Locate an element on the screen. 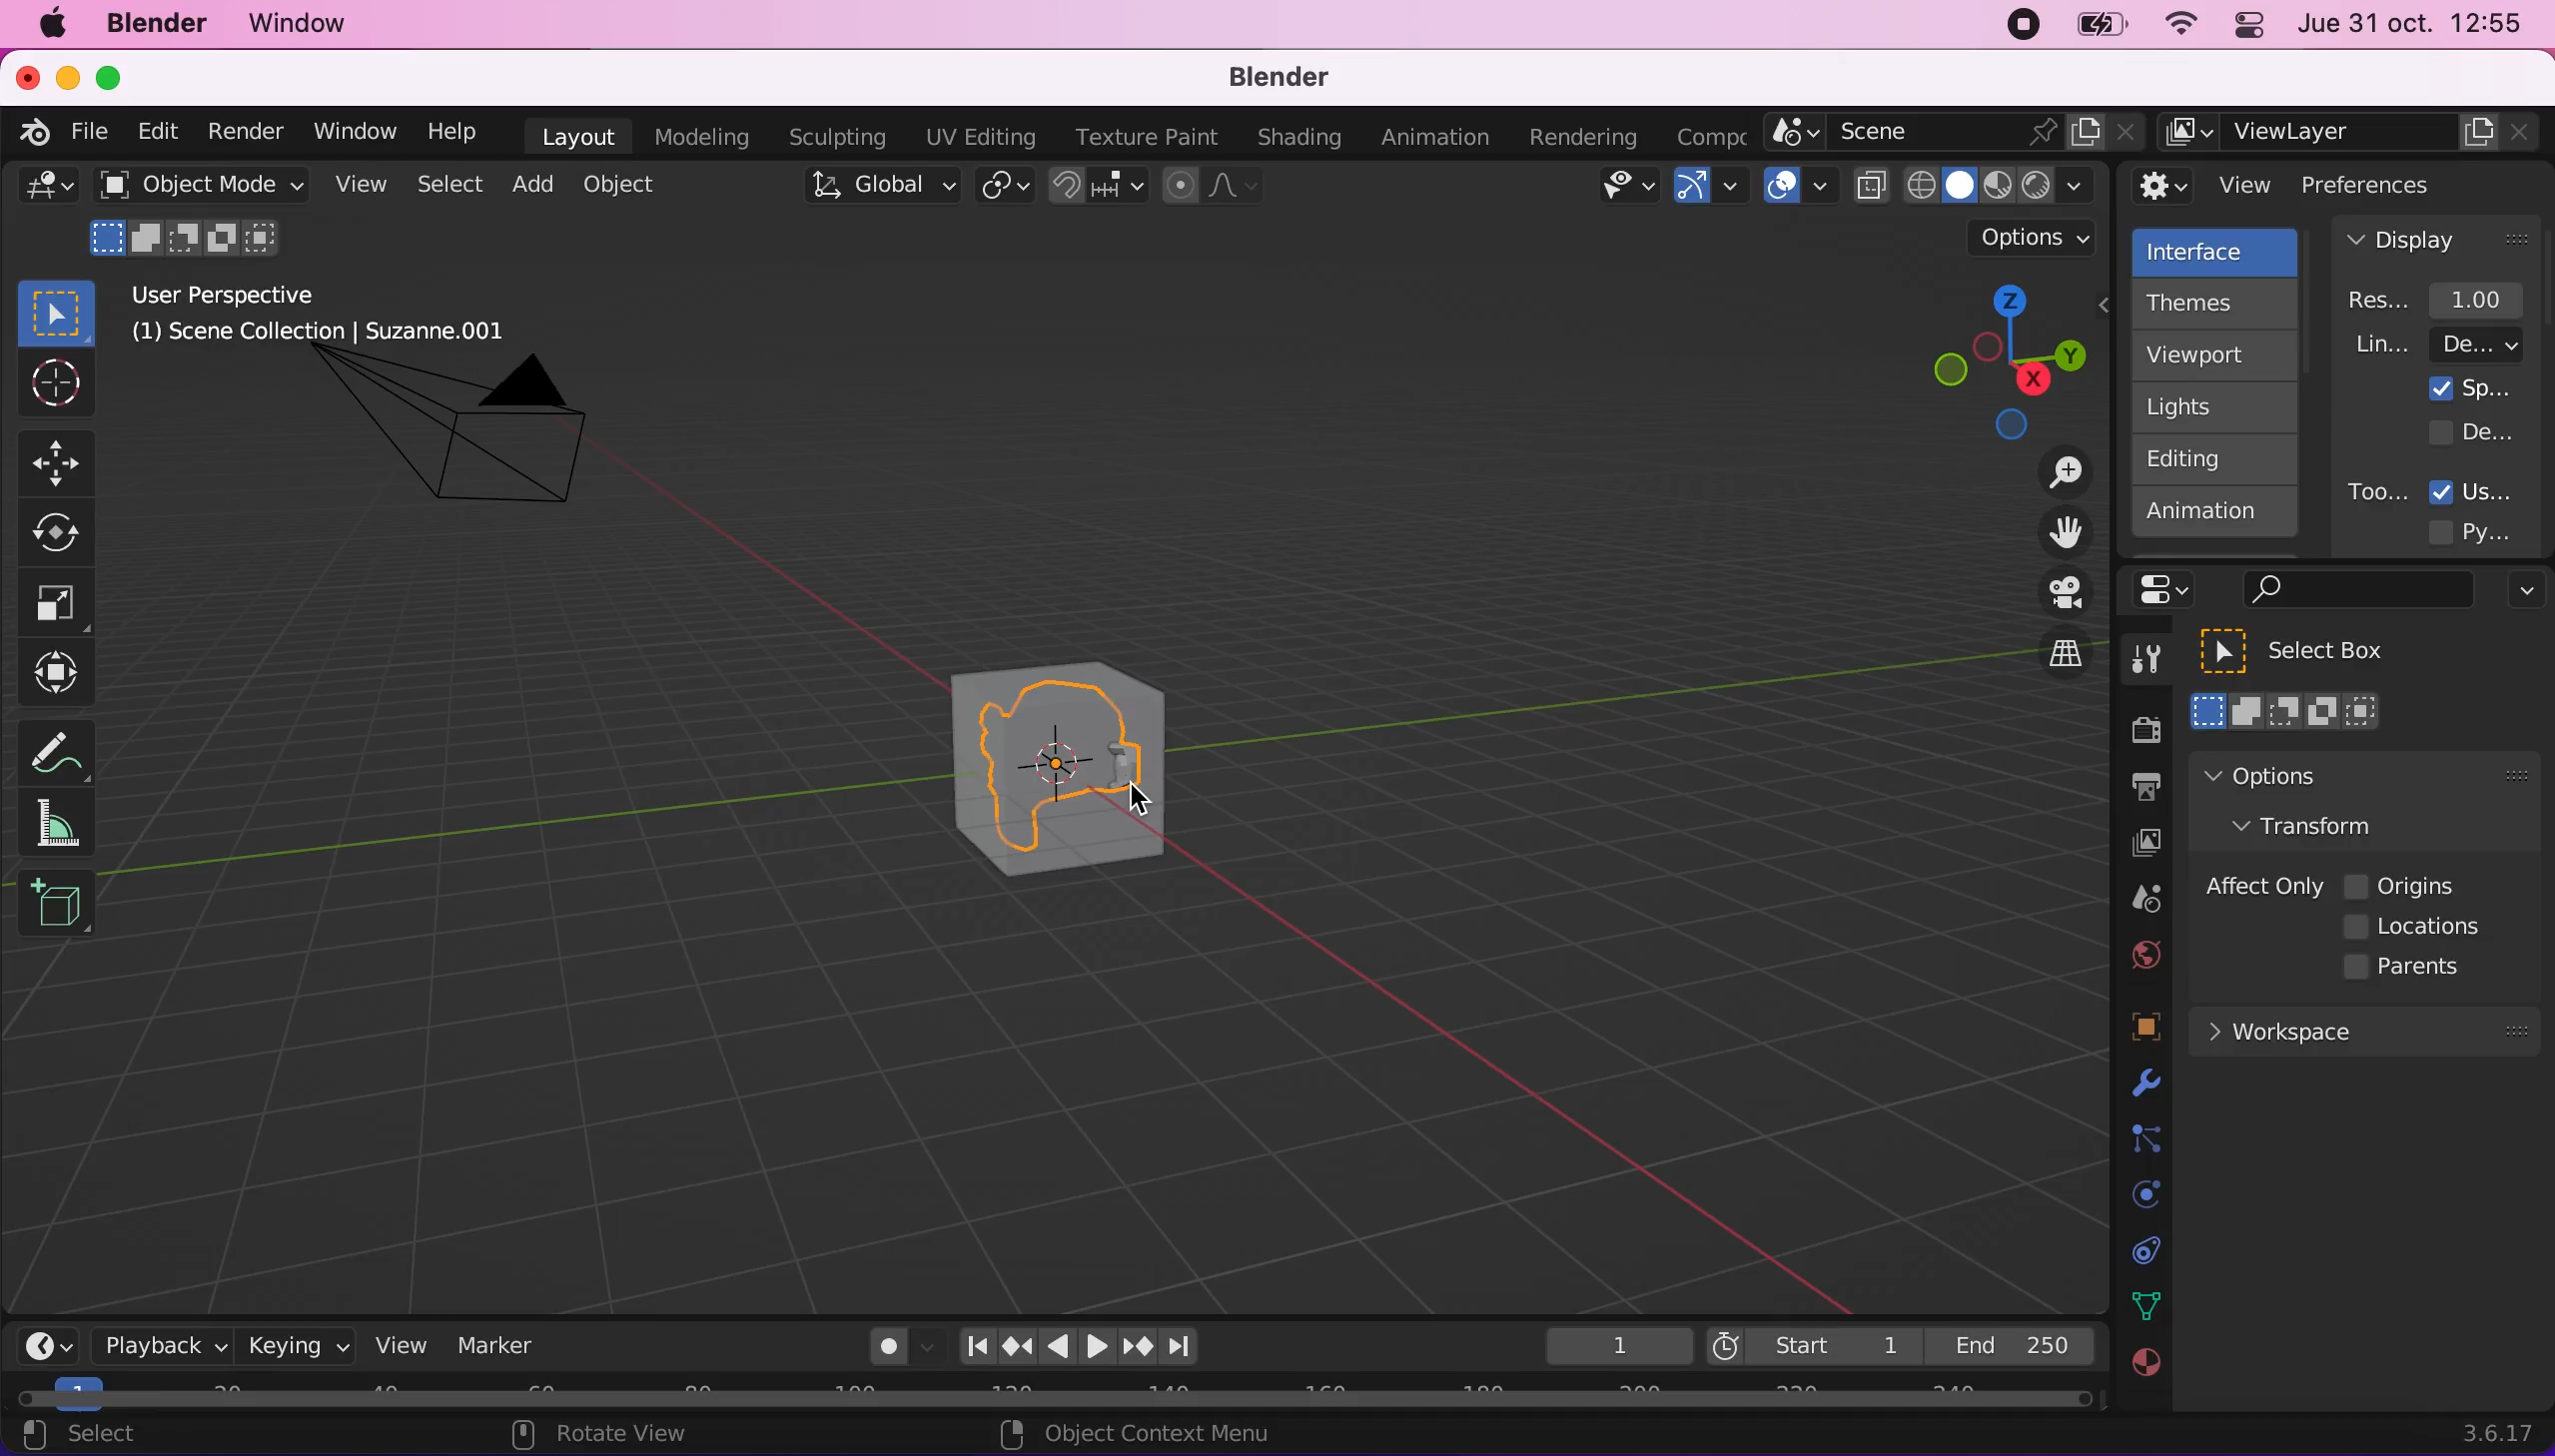  developer extras is located at coordinates (2474, 431).